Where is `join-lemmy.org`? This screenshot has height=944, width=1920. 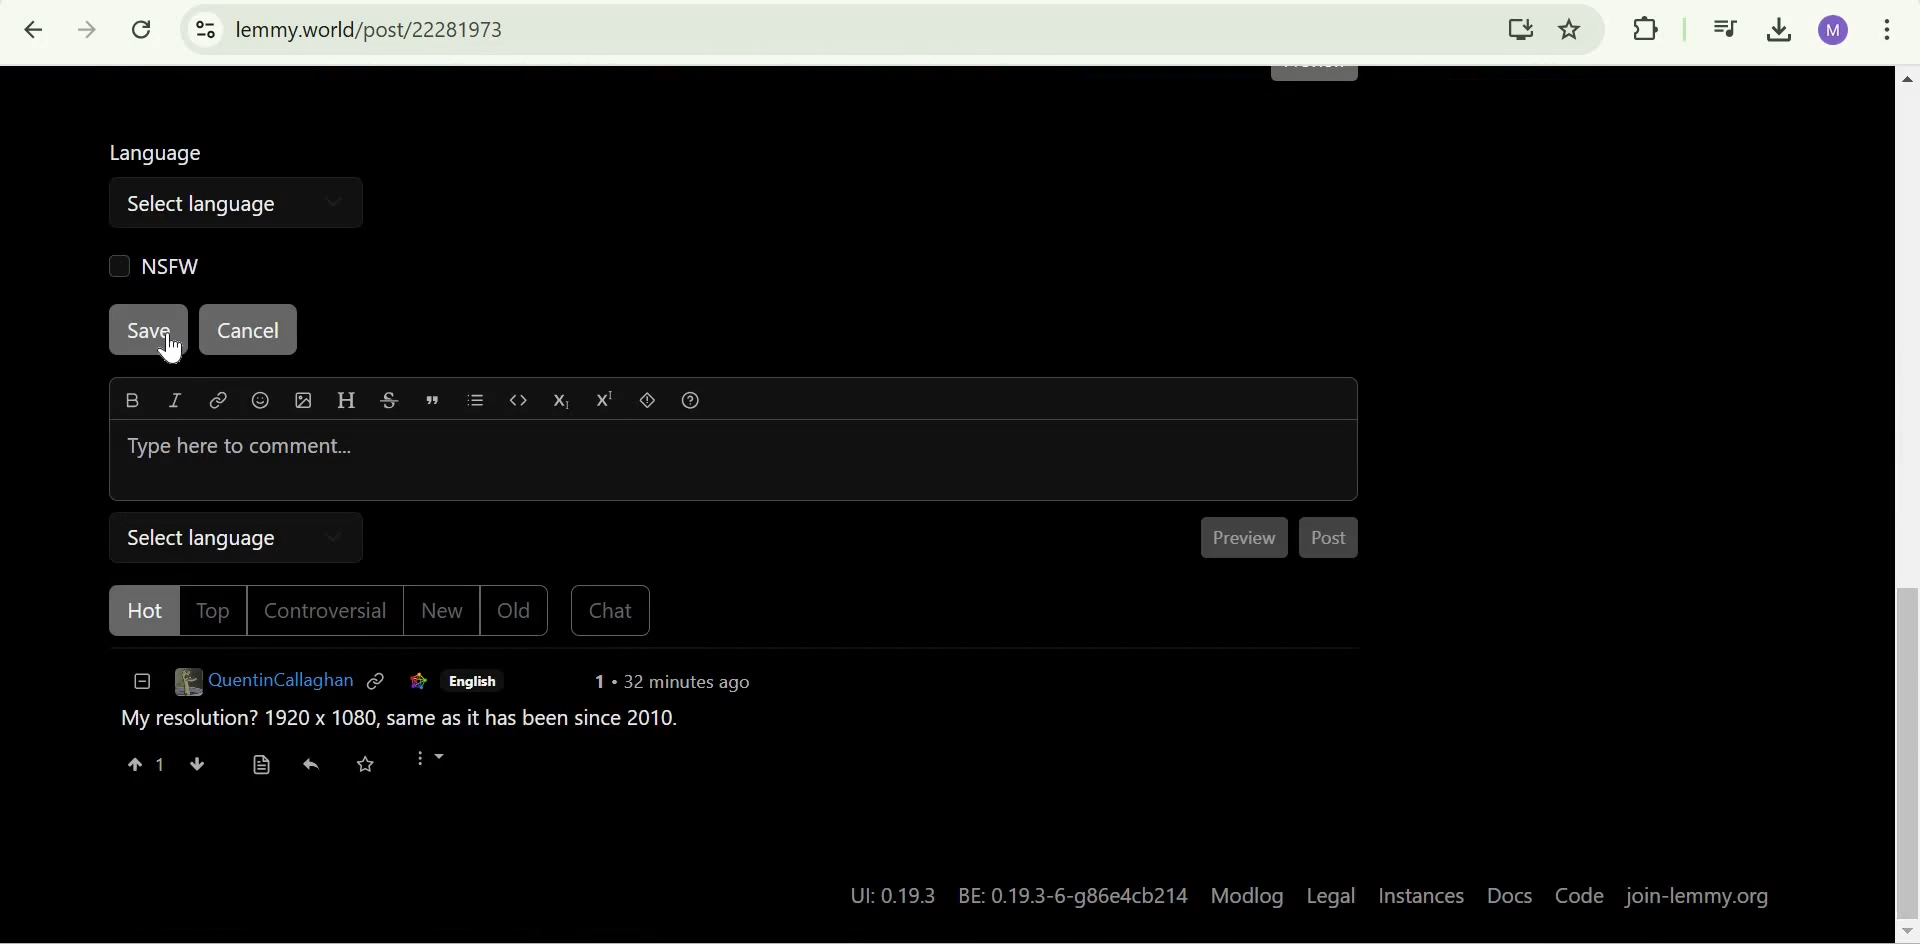
join-lemmy.org is located at coordinates (1701, 897).